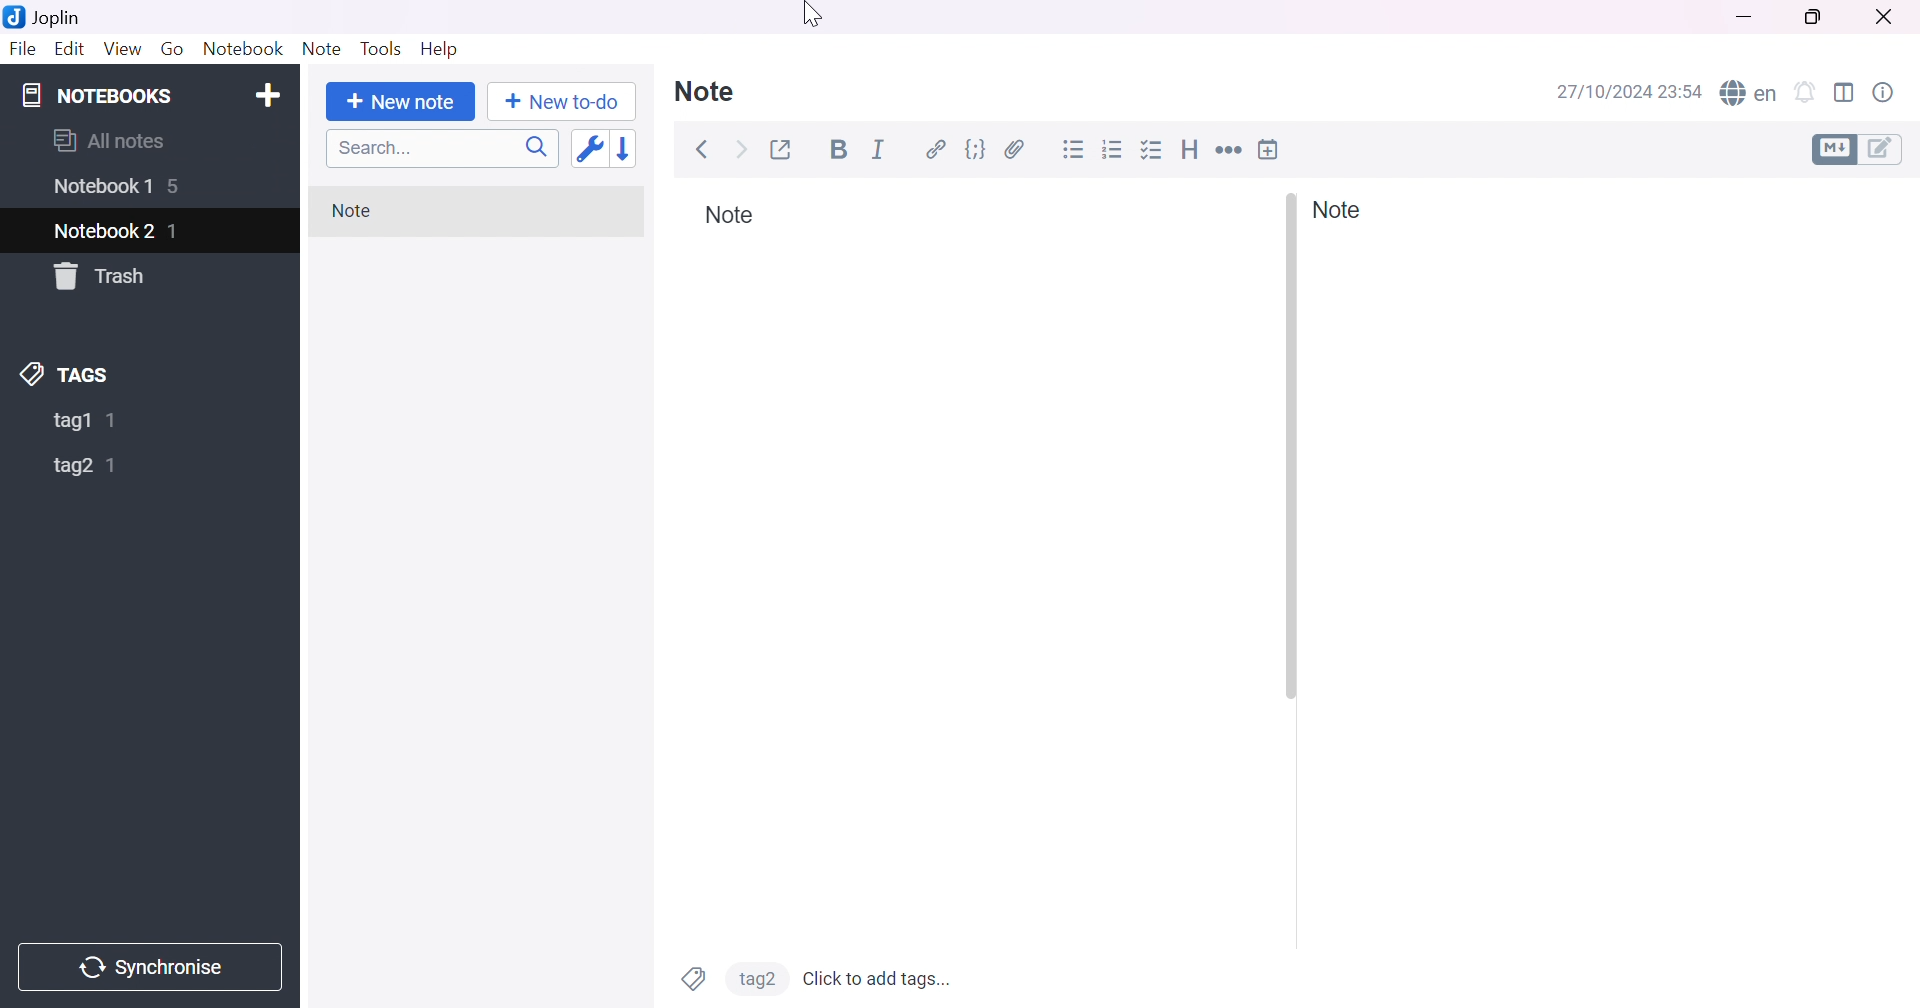 The height and width of the screenshot is (1008, 1920). Describe the element at coordinates (177, 185) in the screenshot. I see `6` at that location.